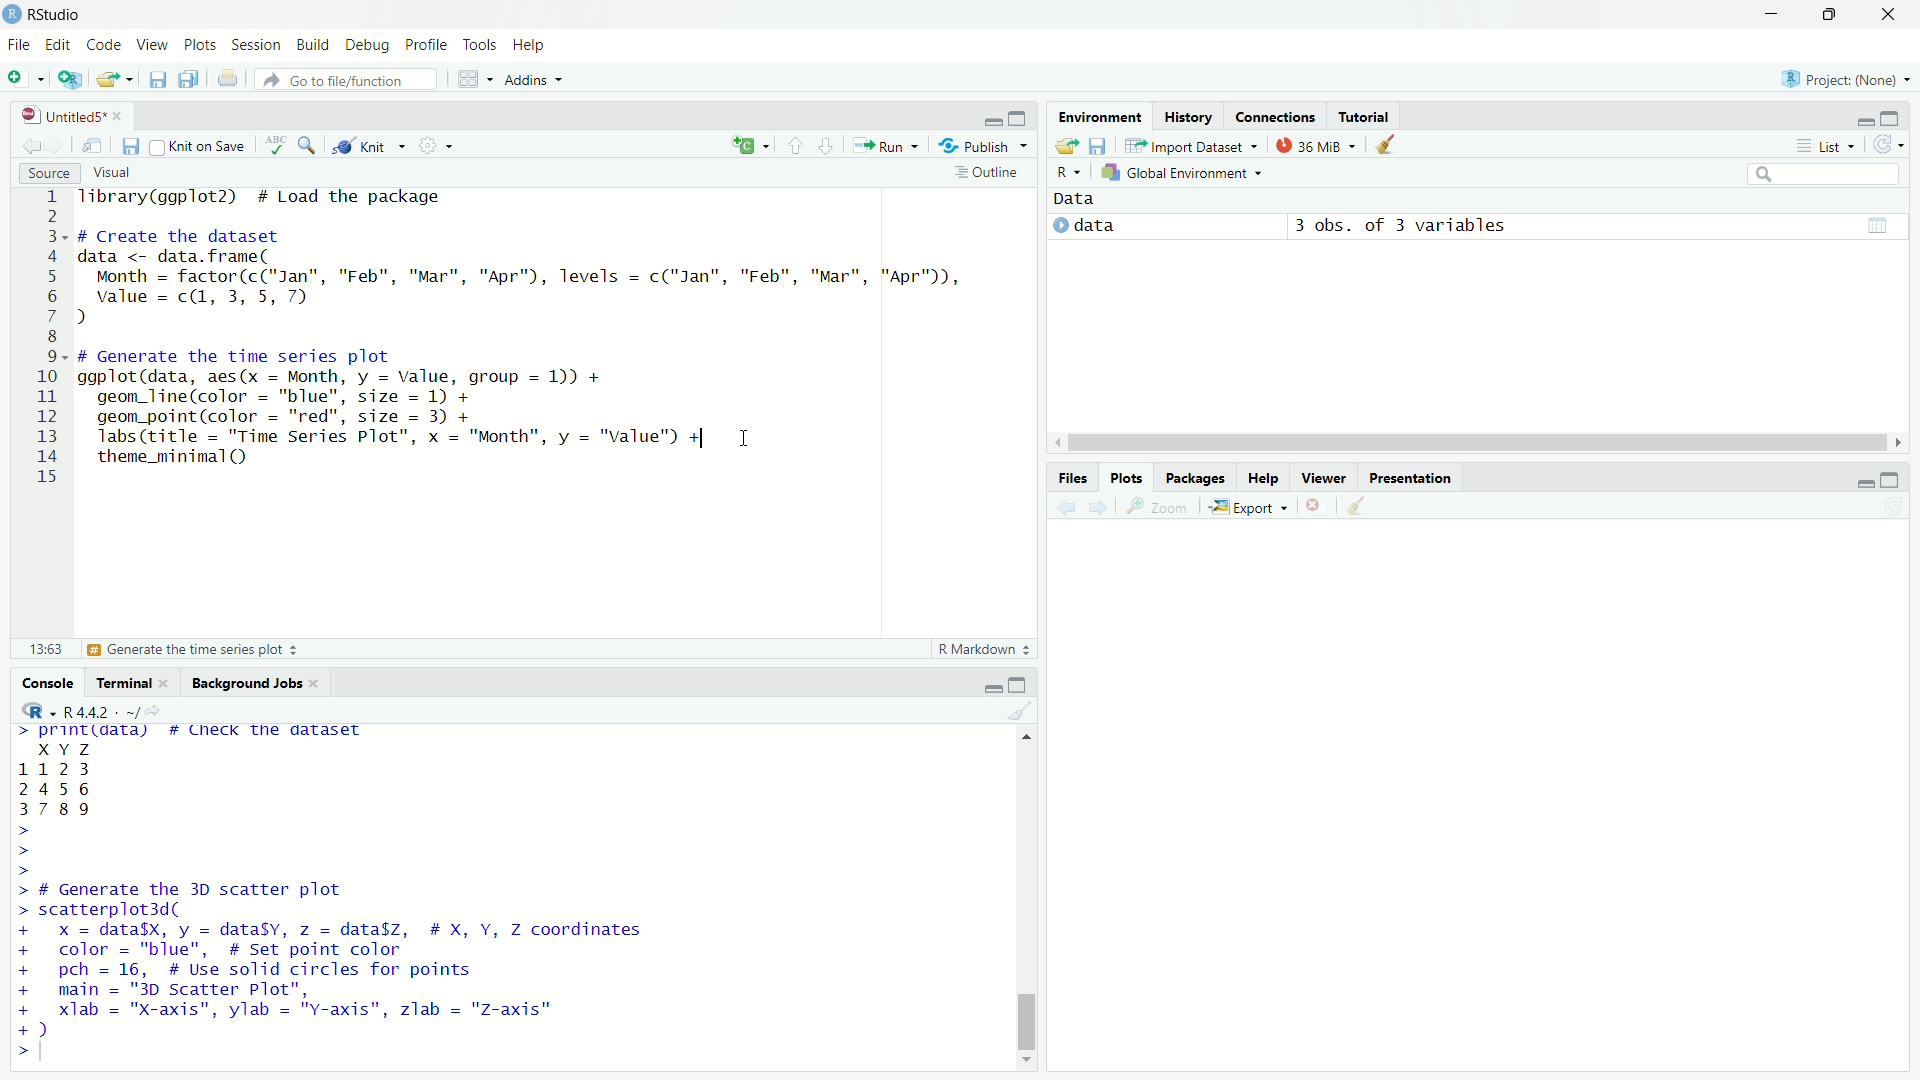  I want to click on code to generate the time series plot, so click(398, 409).